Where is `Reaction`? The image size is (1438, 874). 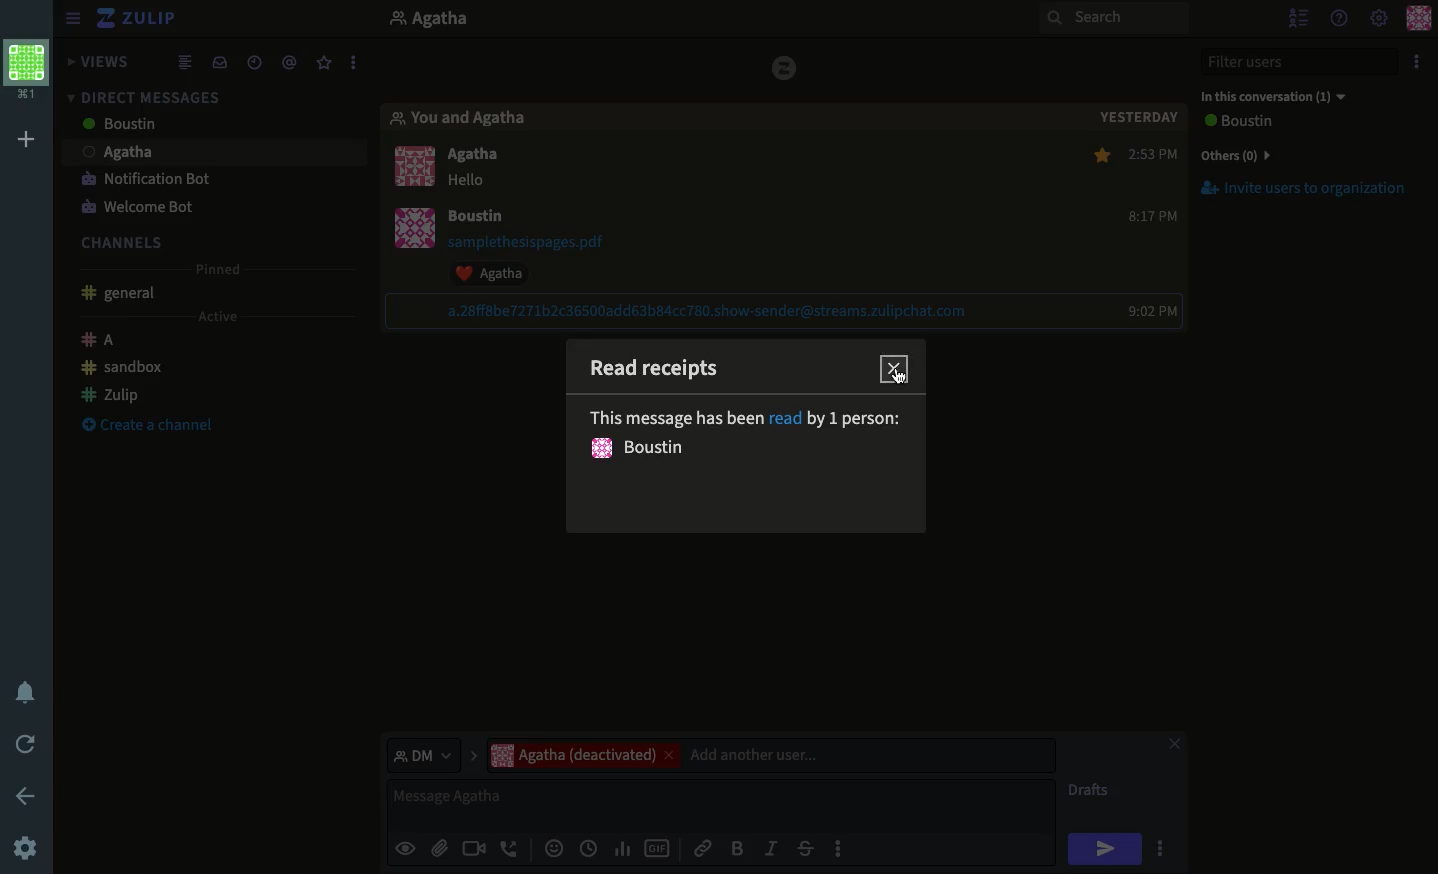 Reaction is located at coordinates (500, 273).